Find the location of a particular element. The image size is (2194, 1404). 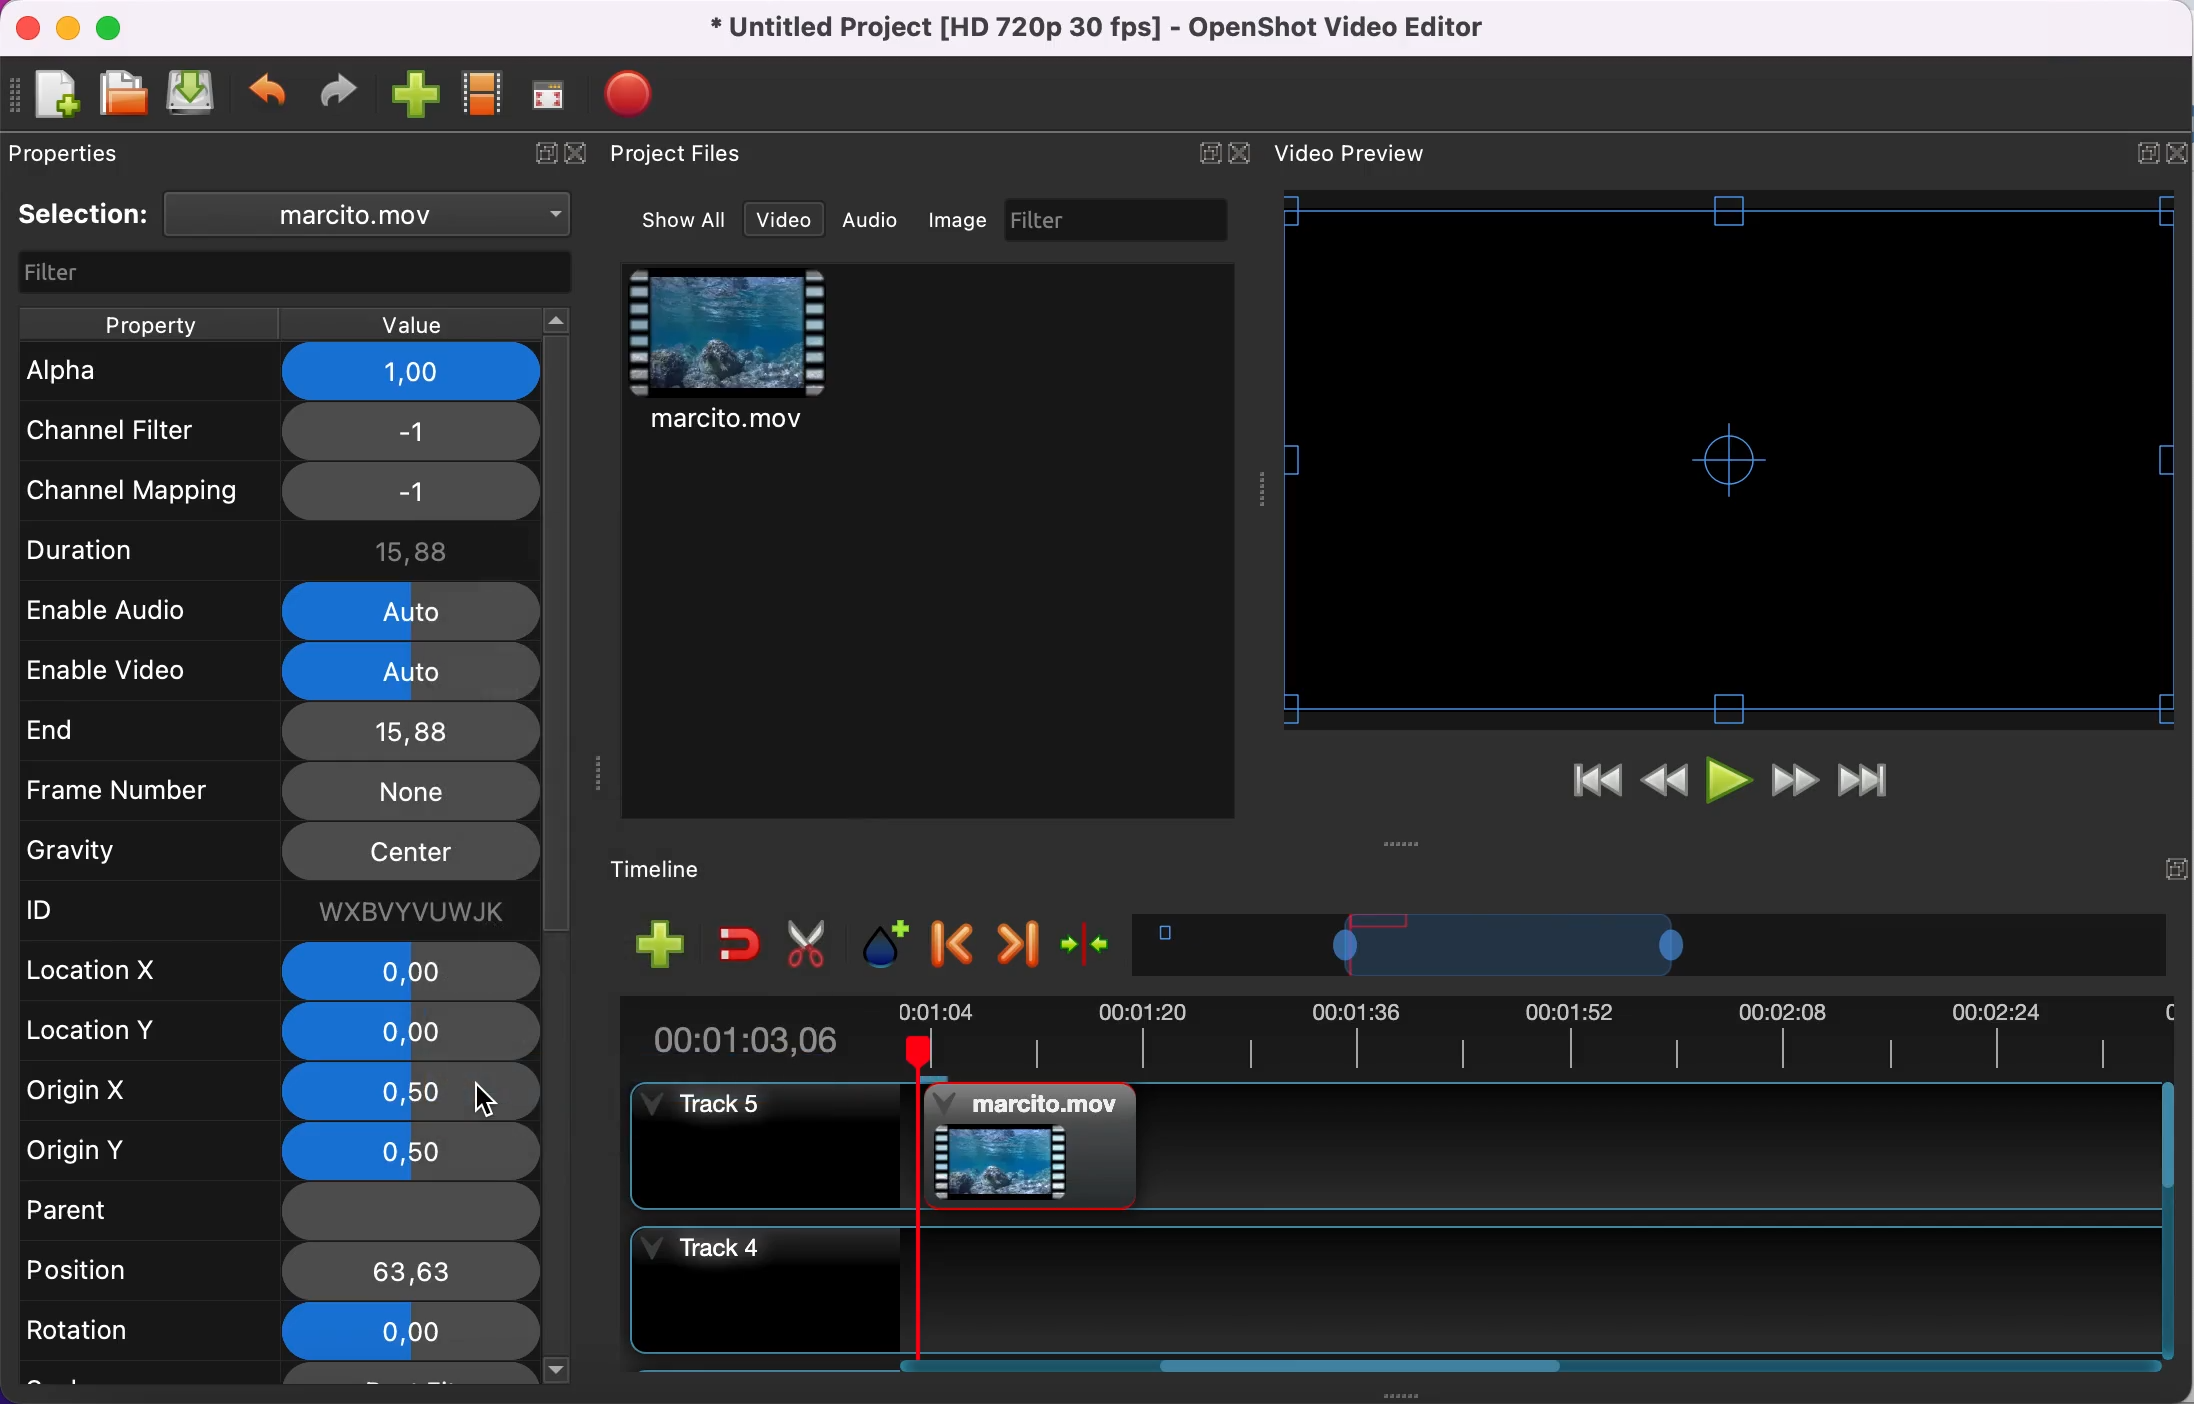

fullscreen is located at coordinates (550, 94).